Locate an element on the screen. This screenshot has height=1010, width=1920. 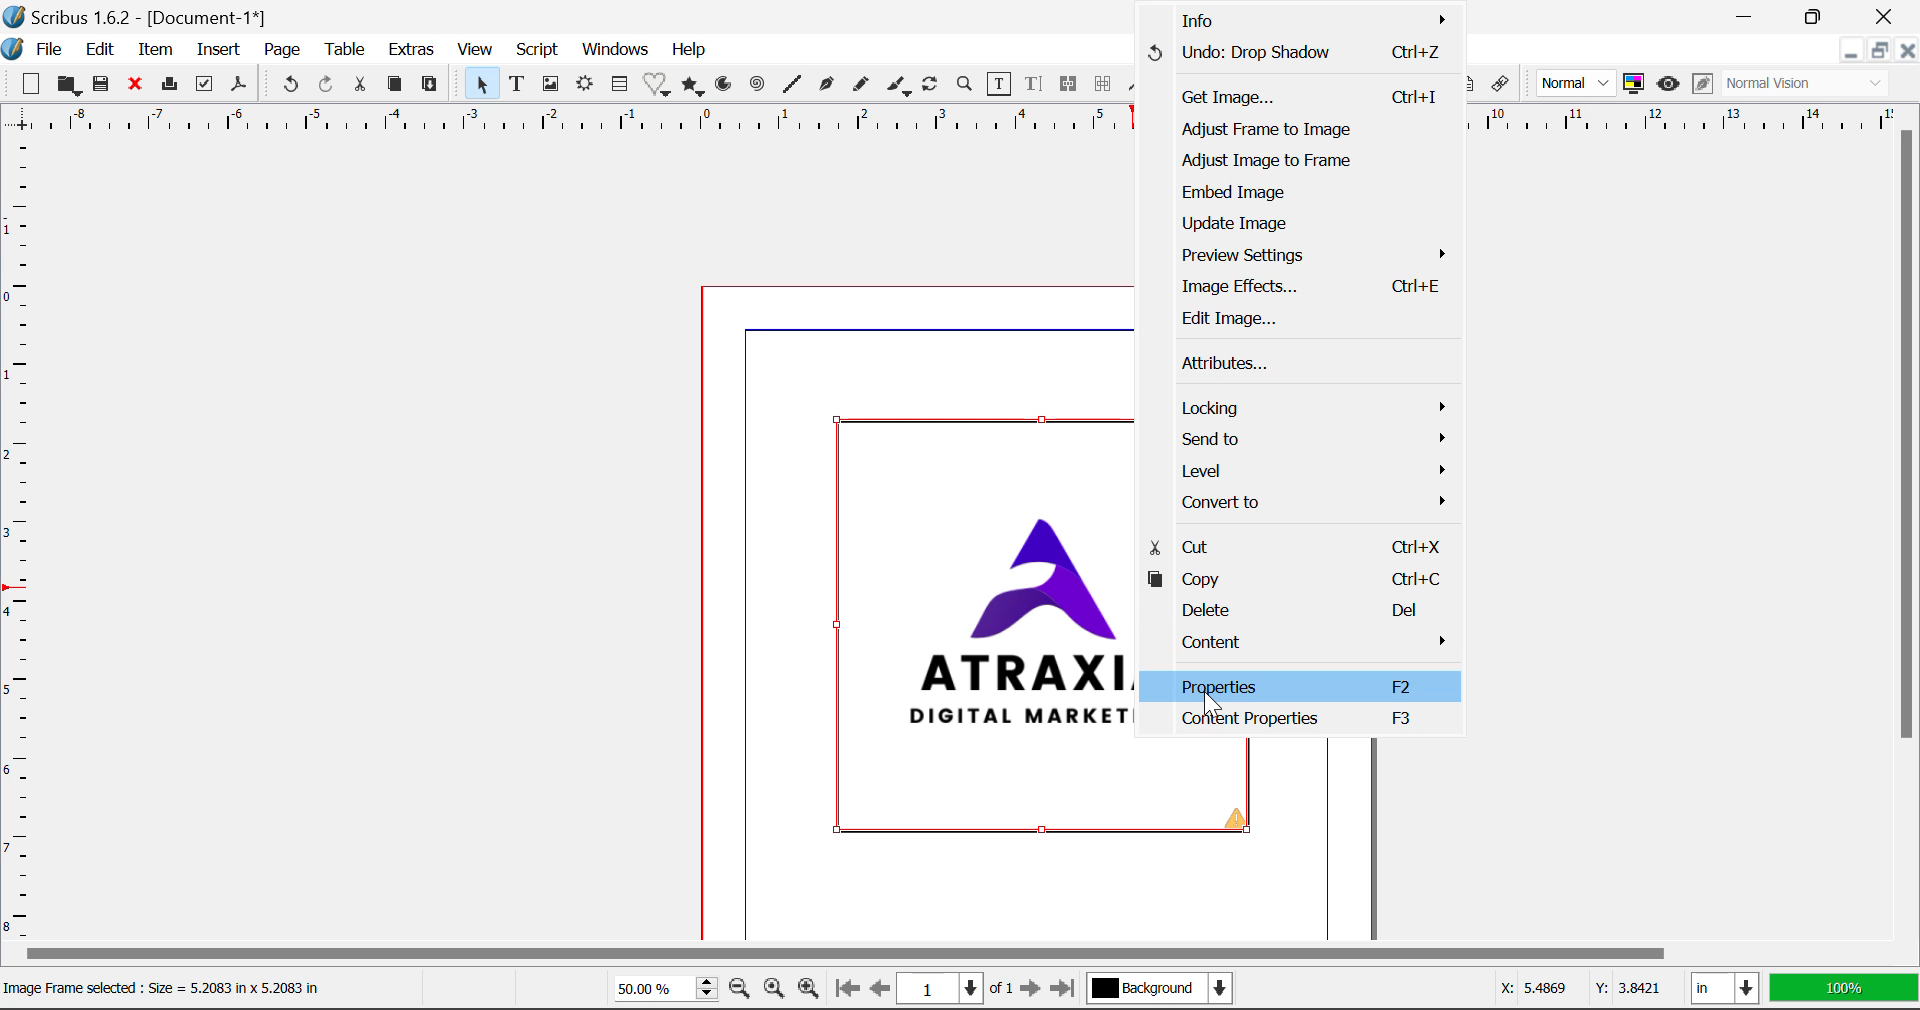
Level is located at coordinates (1316, 473).